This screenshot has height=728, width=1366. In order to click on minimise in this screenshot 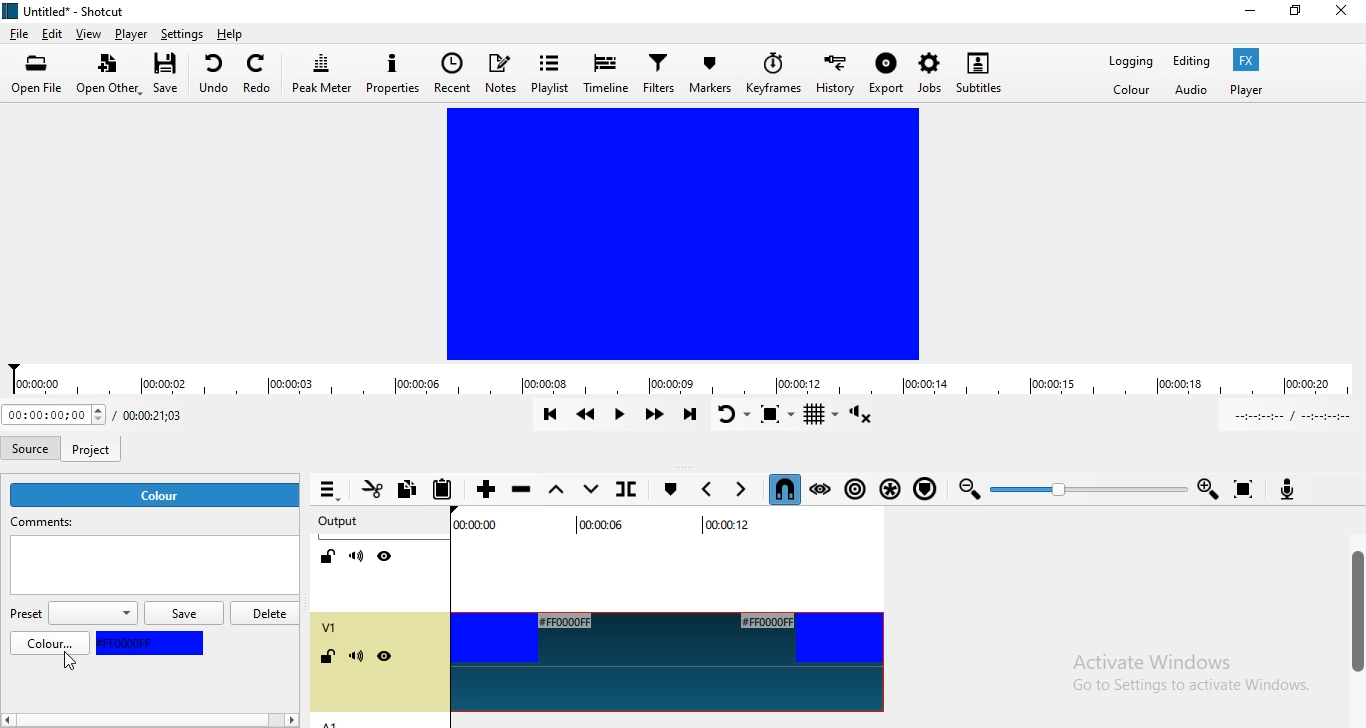, I will do `click(1250, 14)`.